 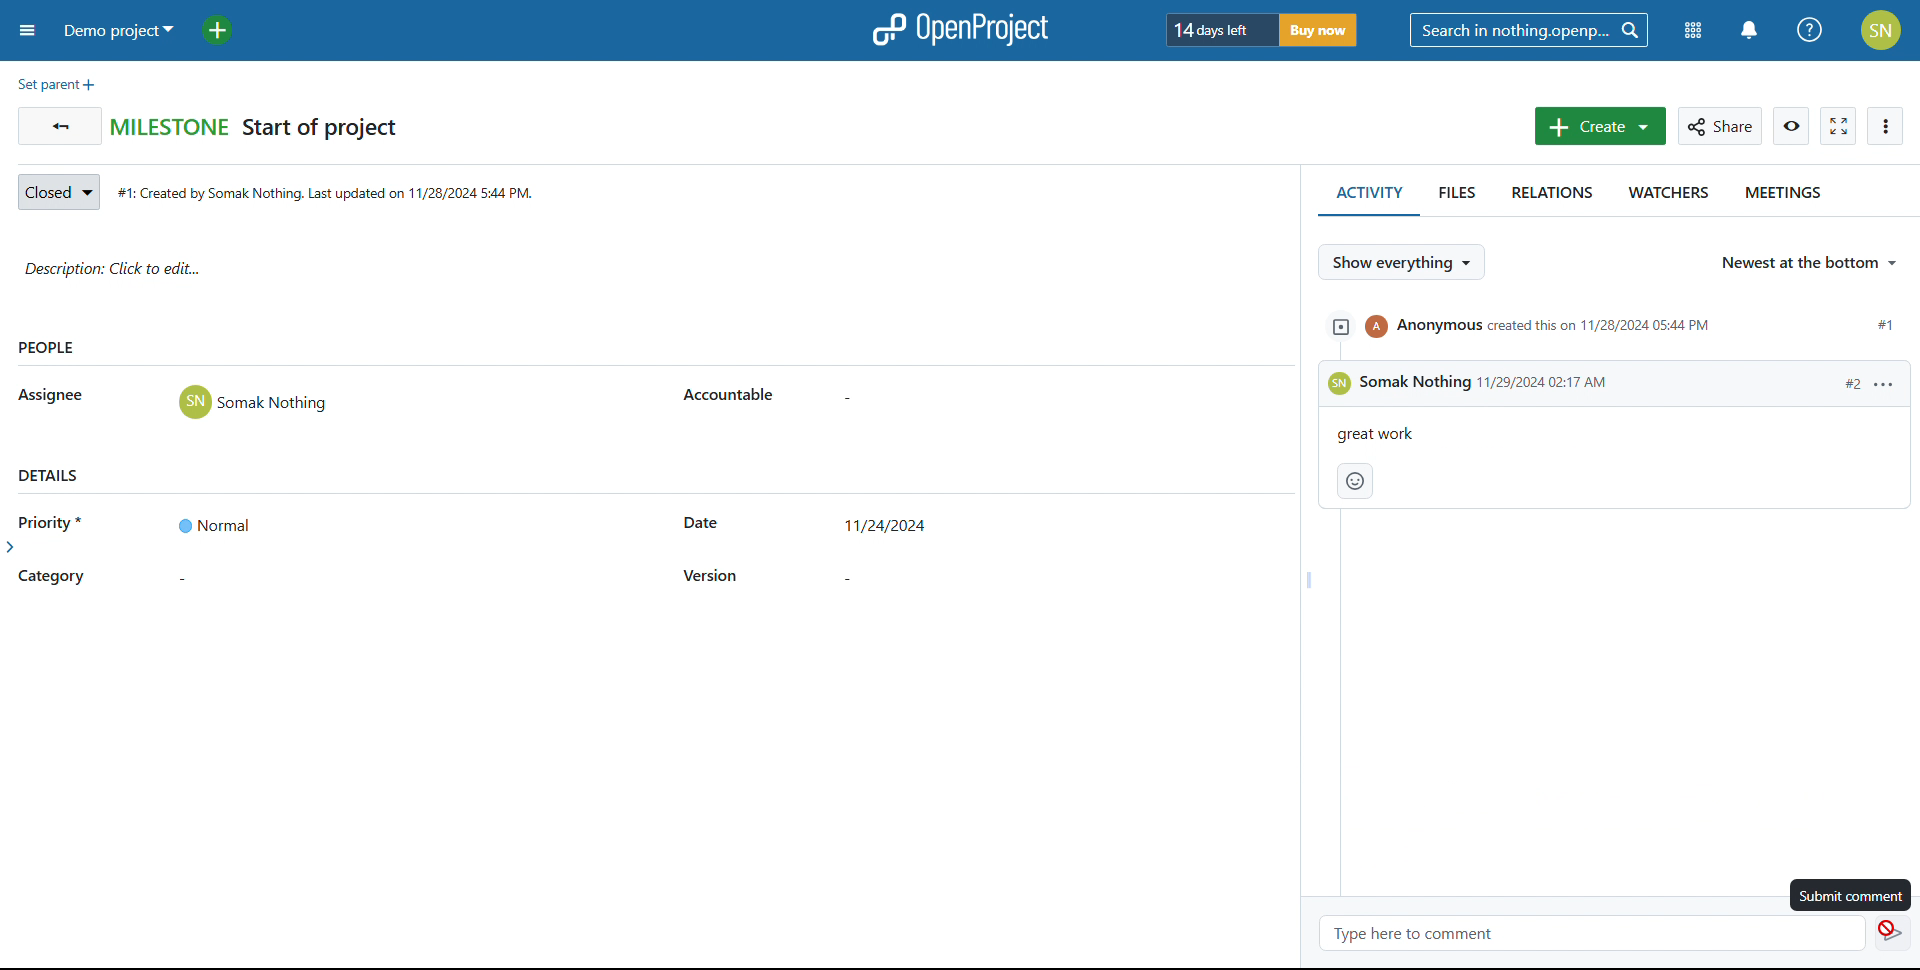 I want to click on Milestones, so click(x=170, y=125).